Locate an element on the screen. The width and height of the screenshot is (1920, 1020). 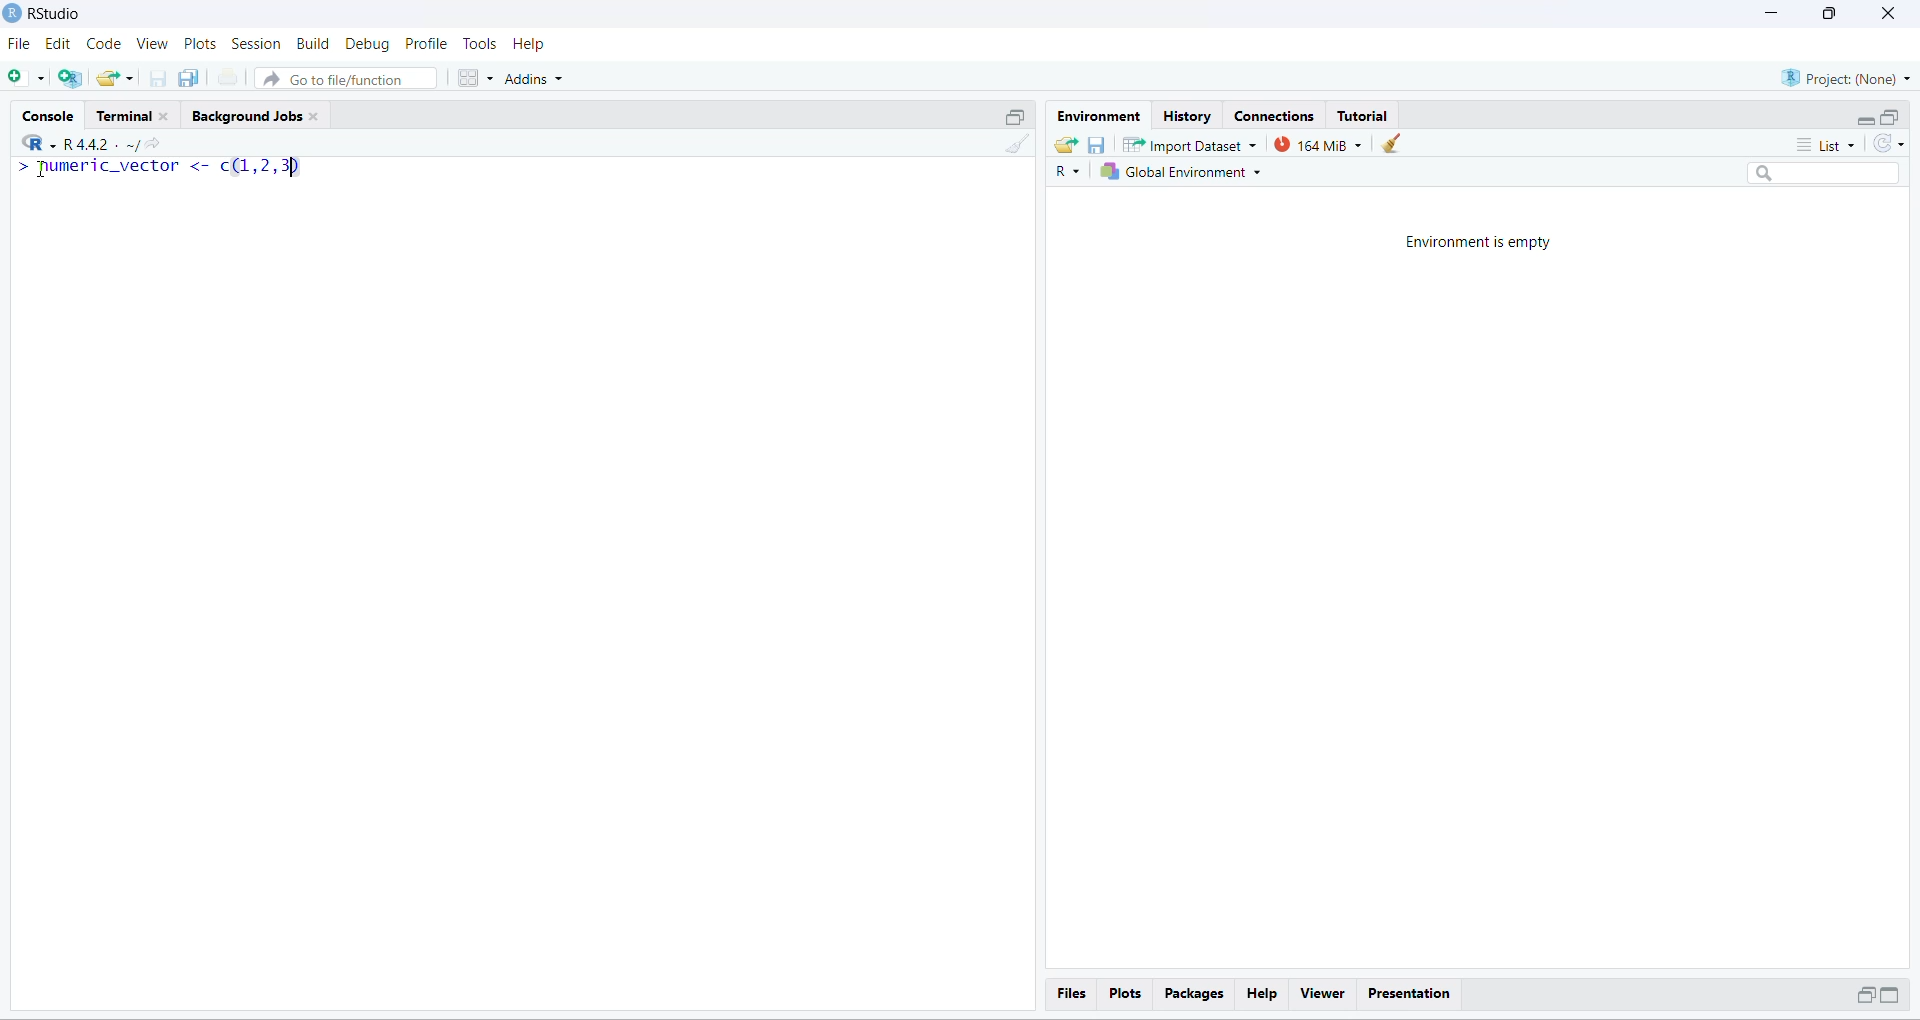
R is located at coordinates (1066, 172).